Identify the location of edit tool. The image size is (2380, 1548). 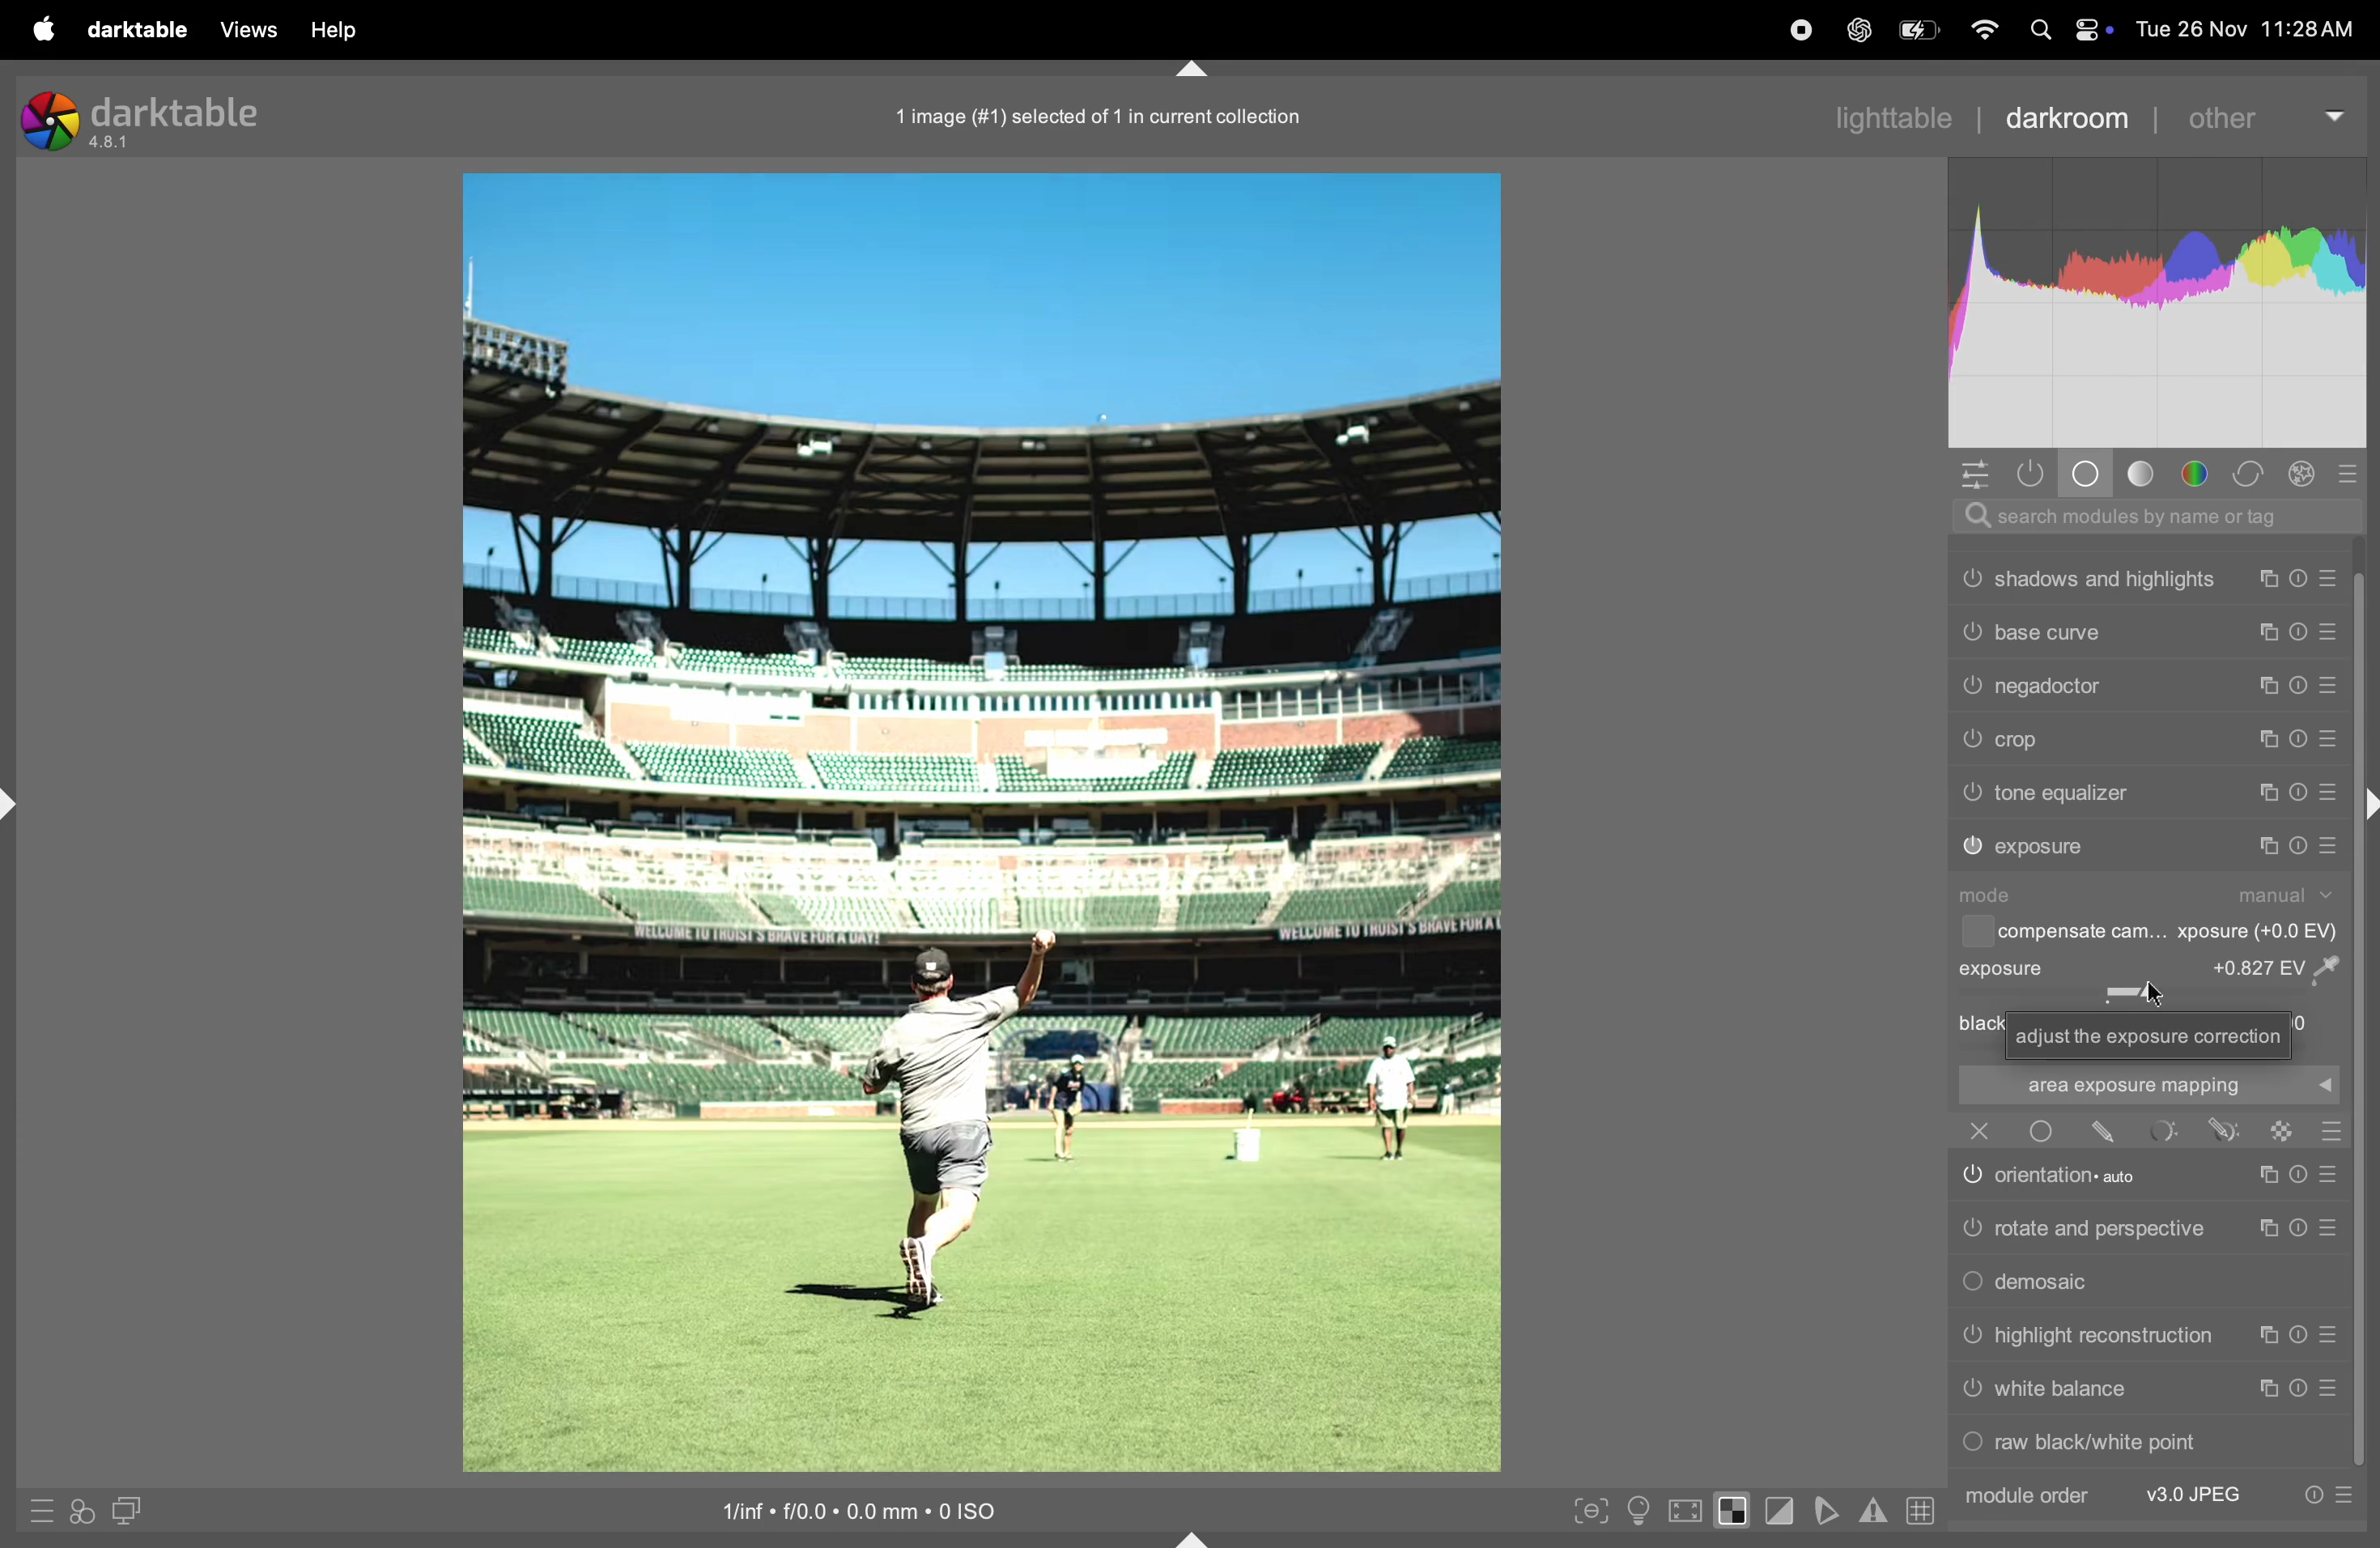
(2224, 1129).